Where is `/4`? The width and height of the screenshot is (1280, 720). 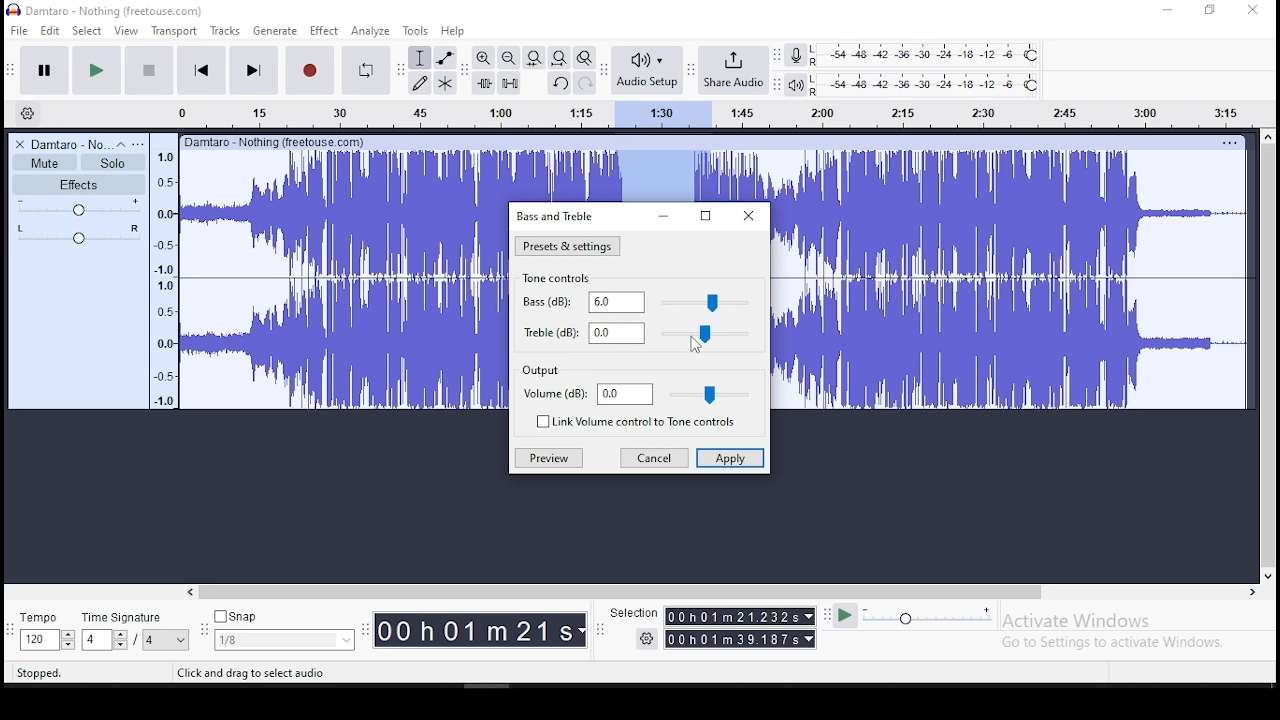
/4 is located at coordinates (150, 639).